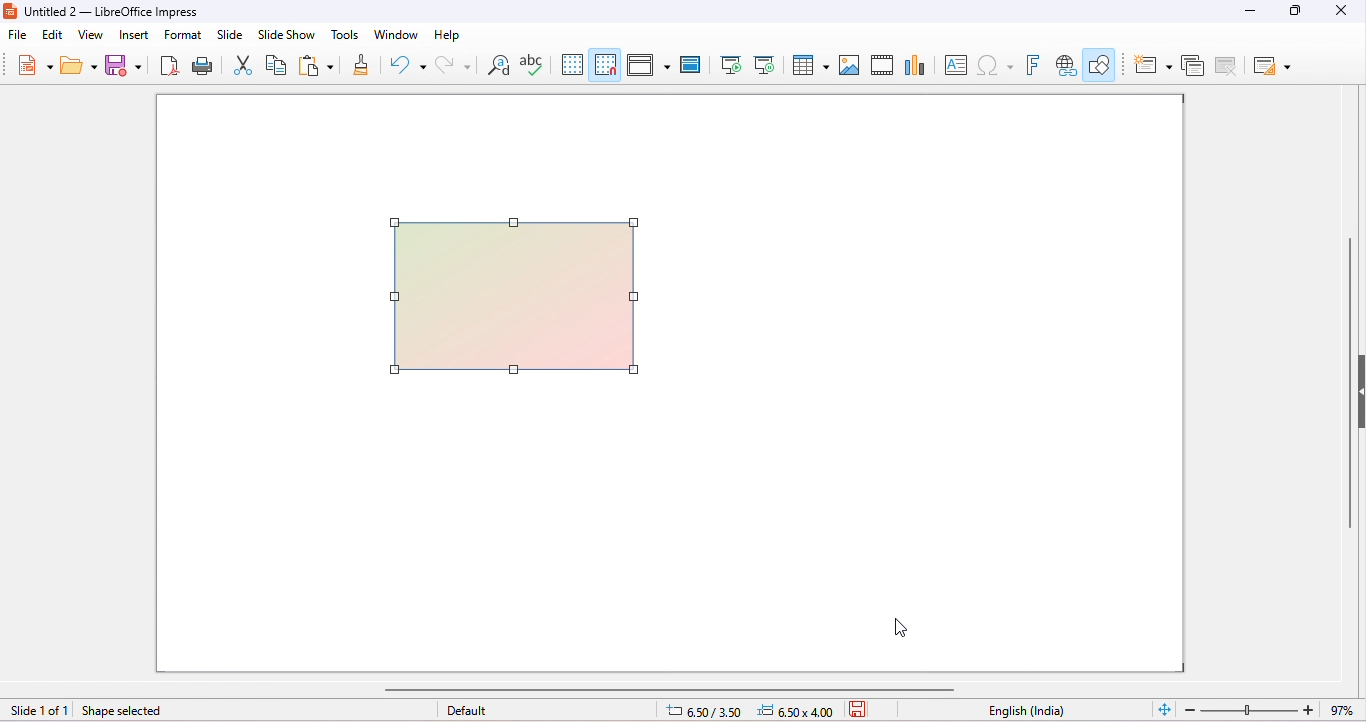 This screenshot has height=722, width=1366. What do you see at coordinates (397, 34) in the screenshot?
I see `window` at bounding box center [397, 34].